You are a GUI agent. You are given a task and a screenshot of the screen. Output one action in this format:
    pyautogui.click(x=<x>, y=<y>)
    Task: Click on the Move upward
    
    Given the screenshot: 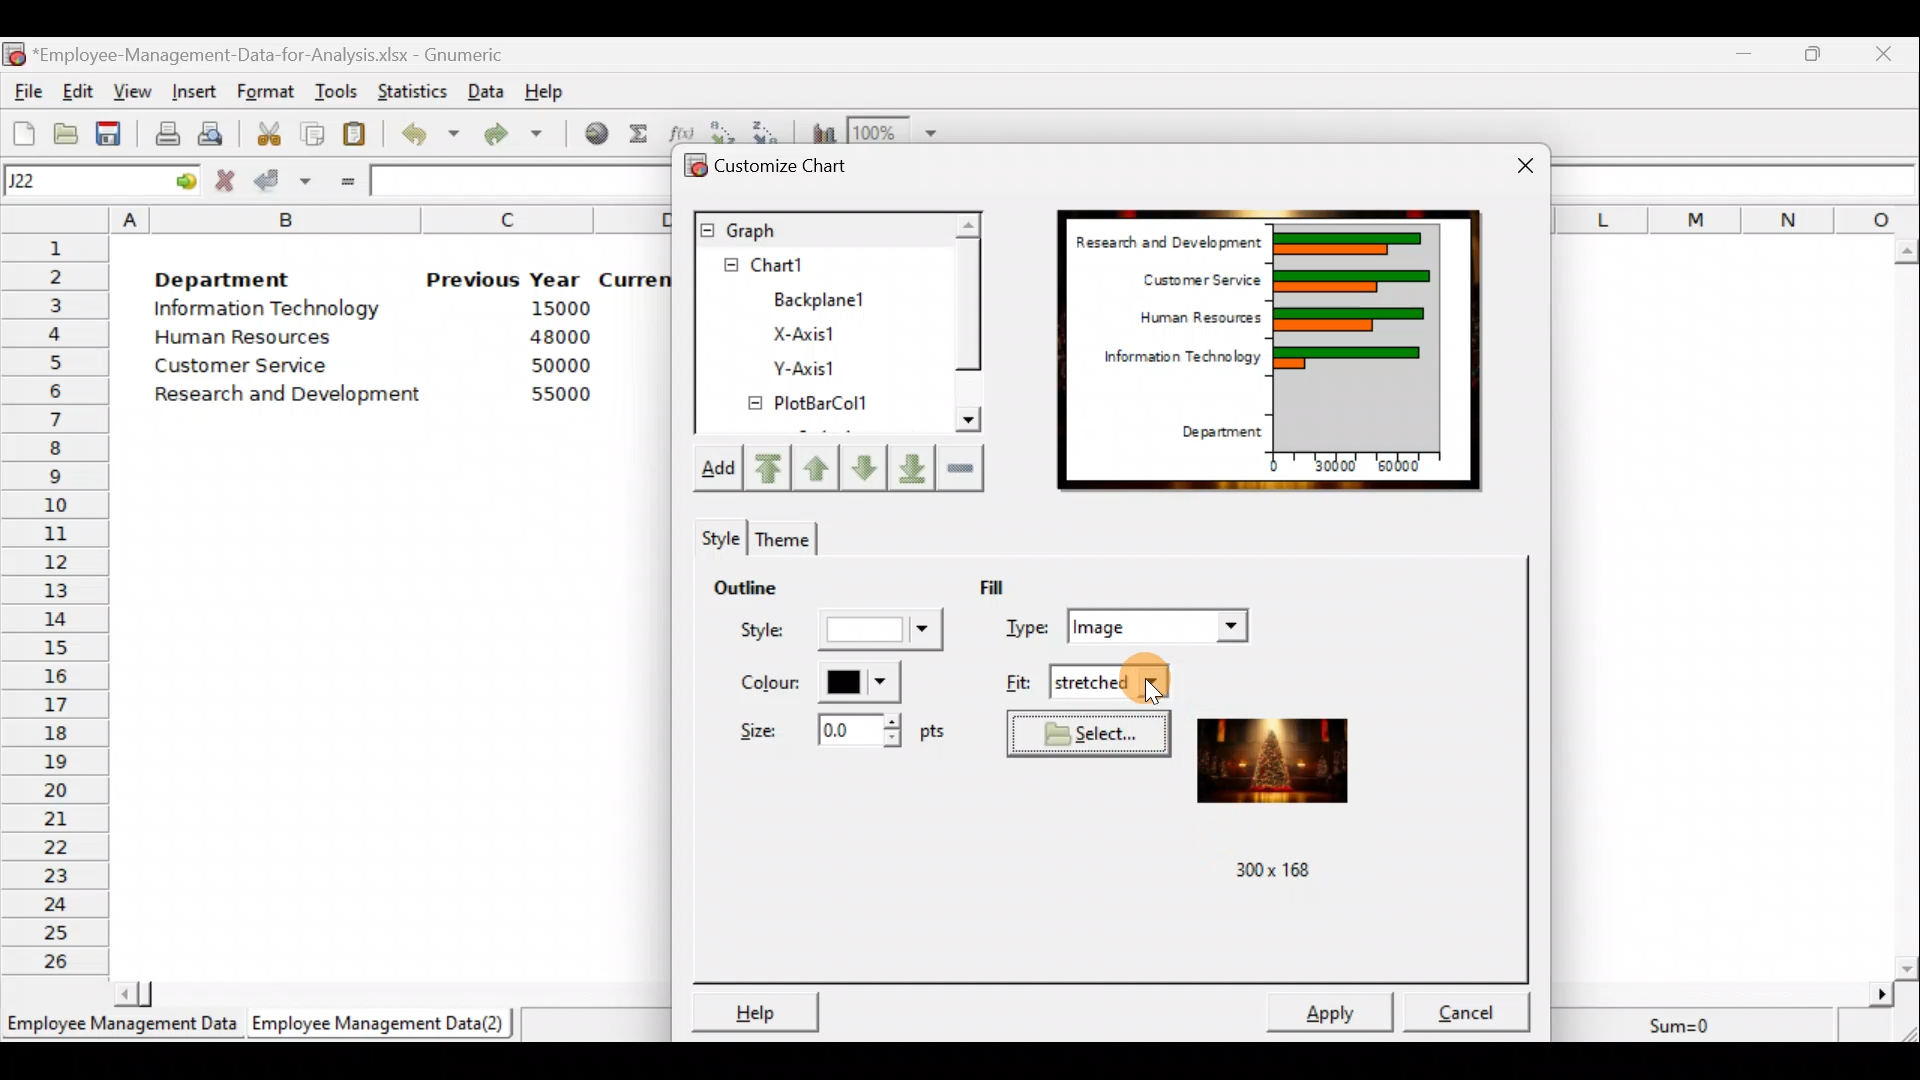 What is the action you would take?
    pyautogui.click(x=774, y=467)
    